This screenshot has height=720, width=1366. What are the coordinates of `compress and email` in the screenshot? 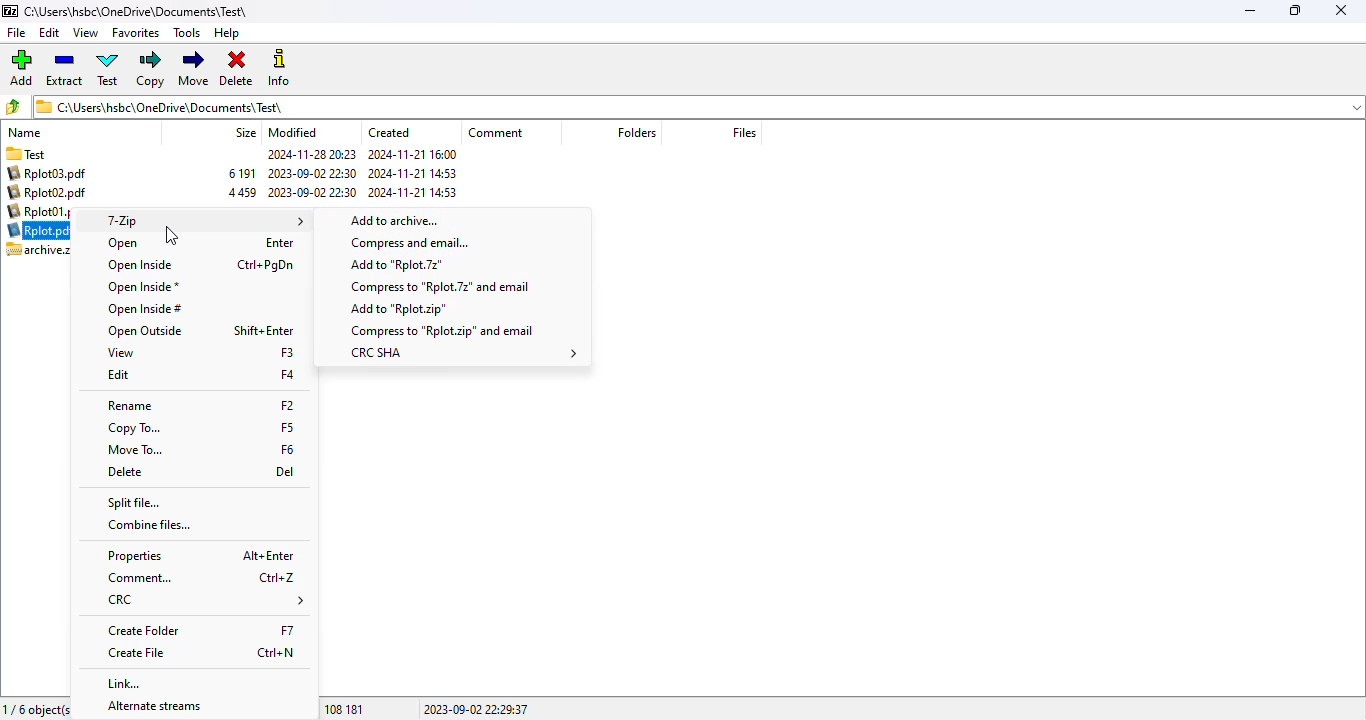 It's located at (412, 243).